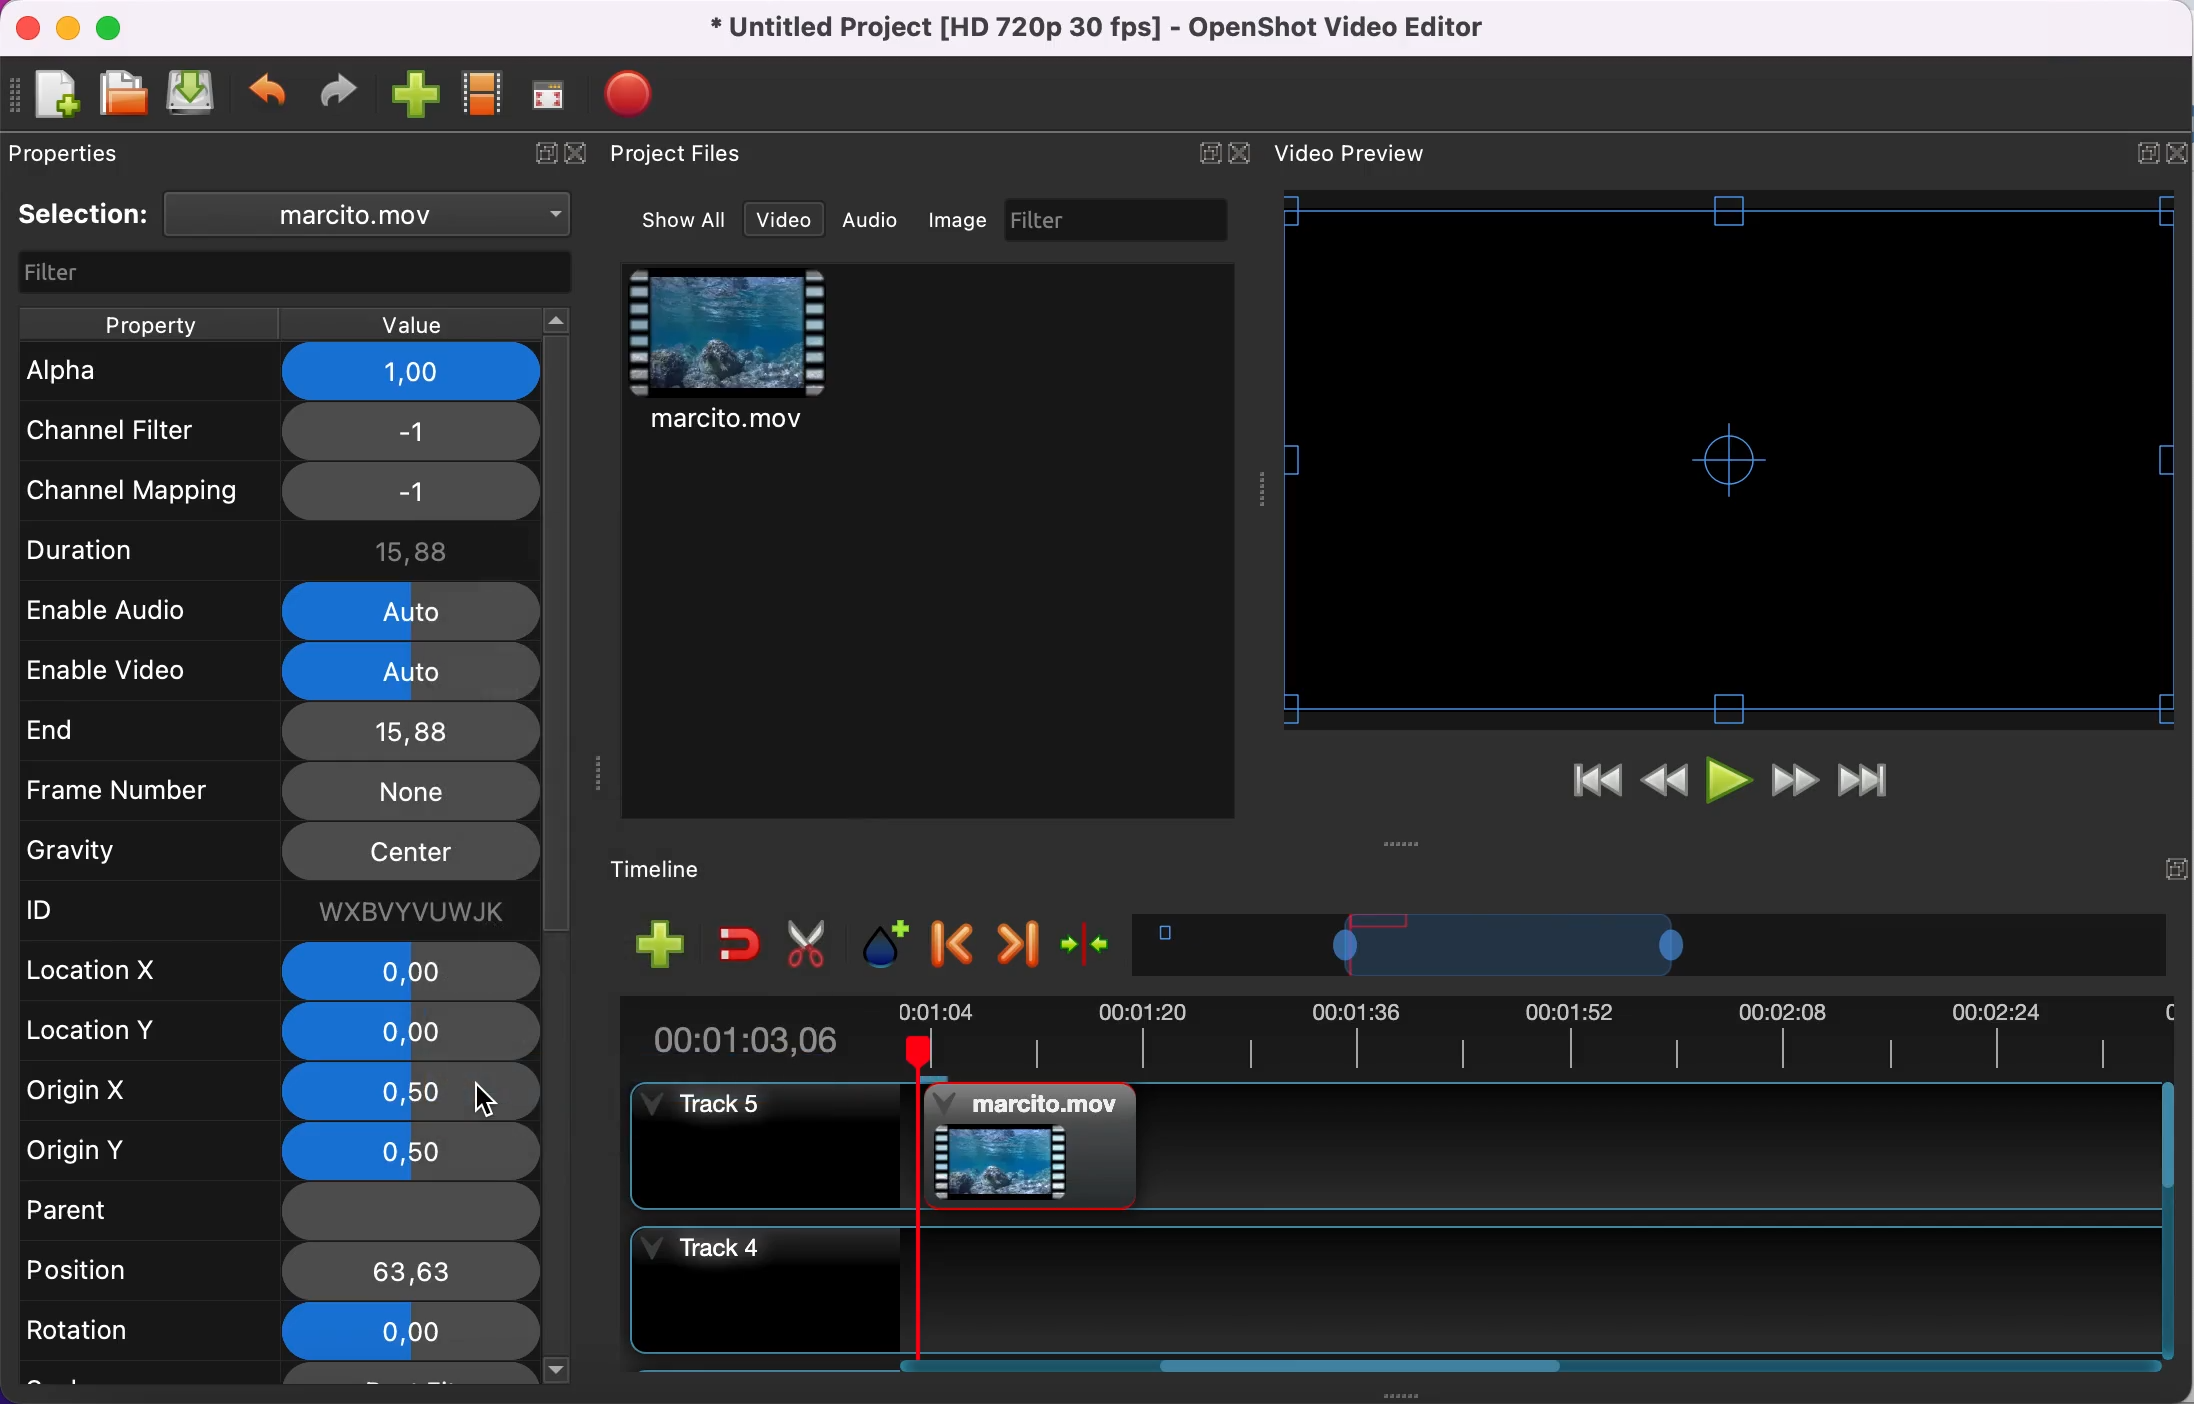 The width and height of the screenshot is (2194, 1404). I want to click on video, so click(730, 354).